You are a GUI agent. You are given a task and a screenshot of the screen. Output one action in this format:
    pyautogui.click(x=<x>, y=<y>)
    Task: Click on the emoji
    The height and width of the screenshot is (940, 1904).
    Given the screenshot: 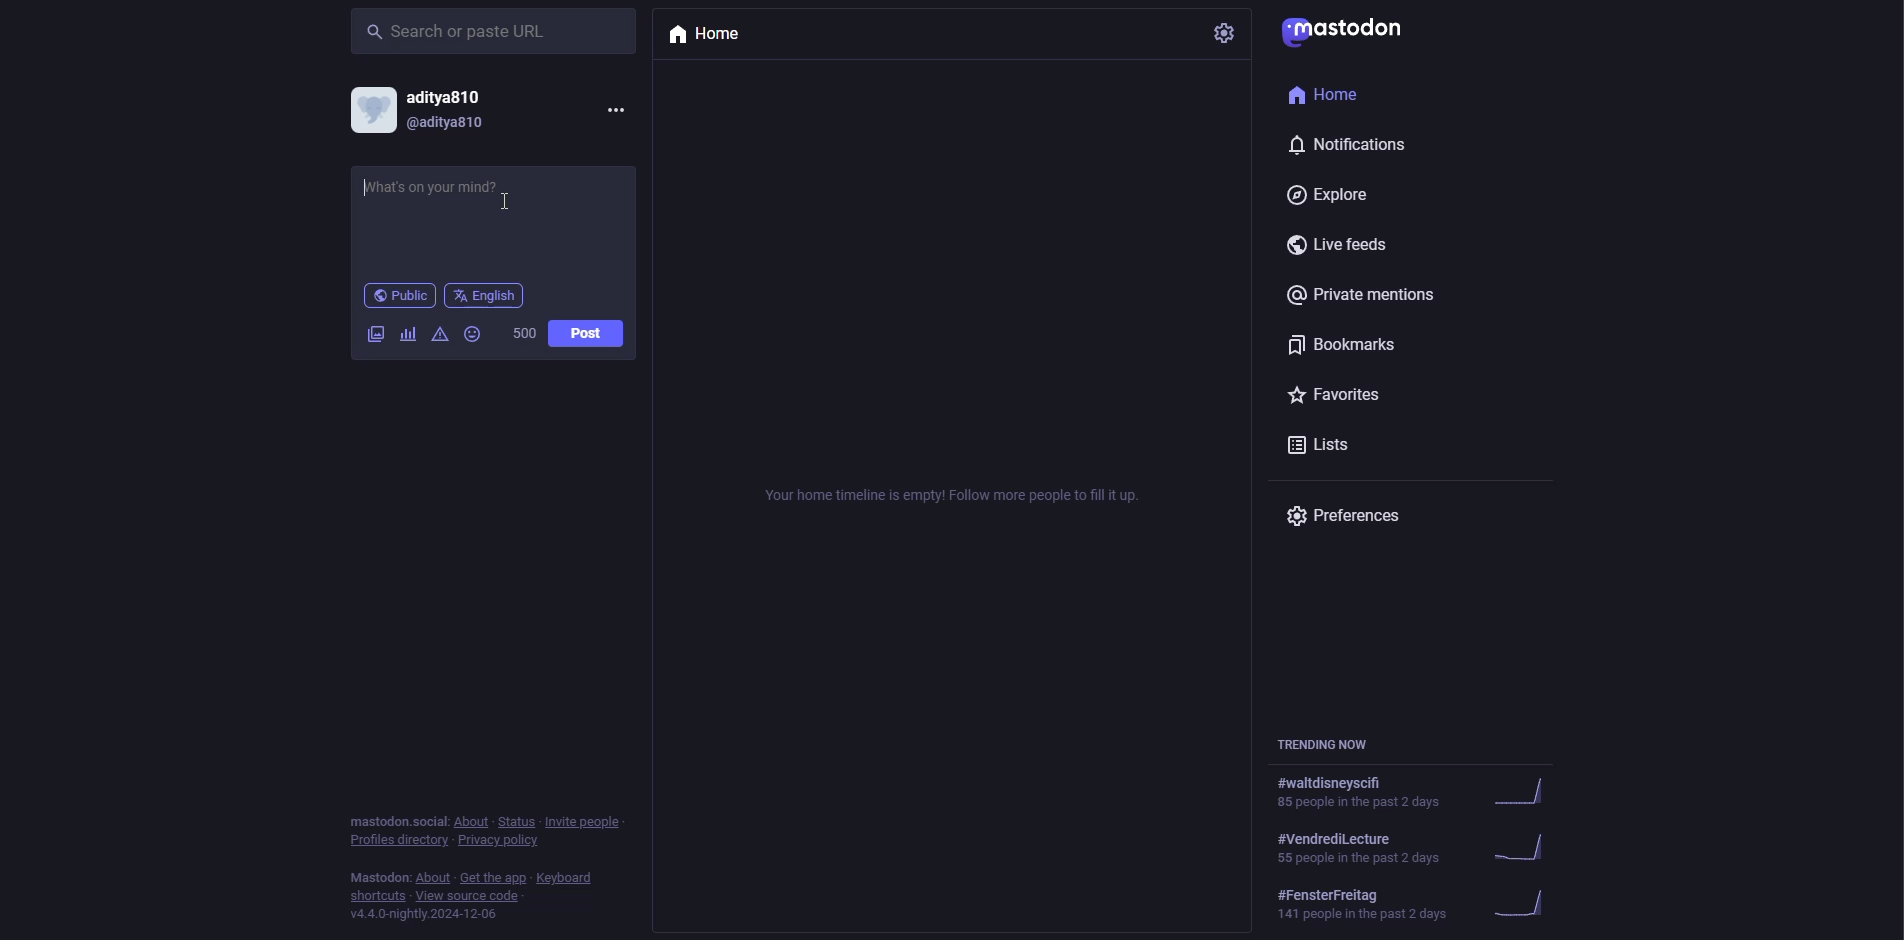 What is the action you would take?
    pyautogui.click(x=474, y=334)
    